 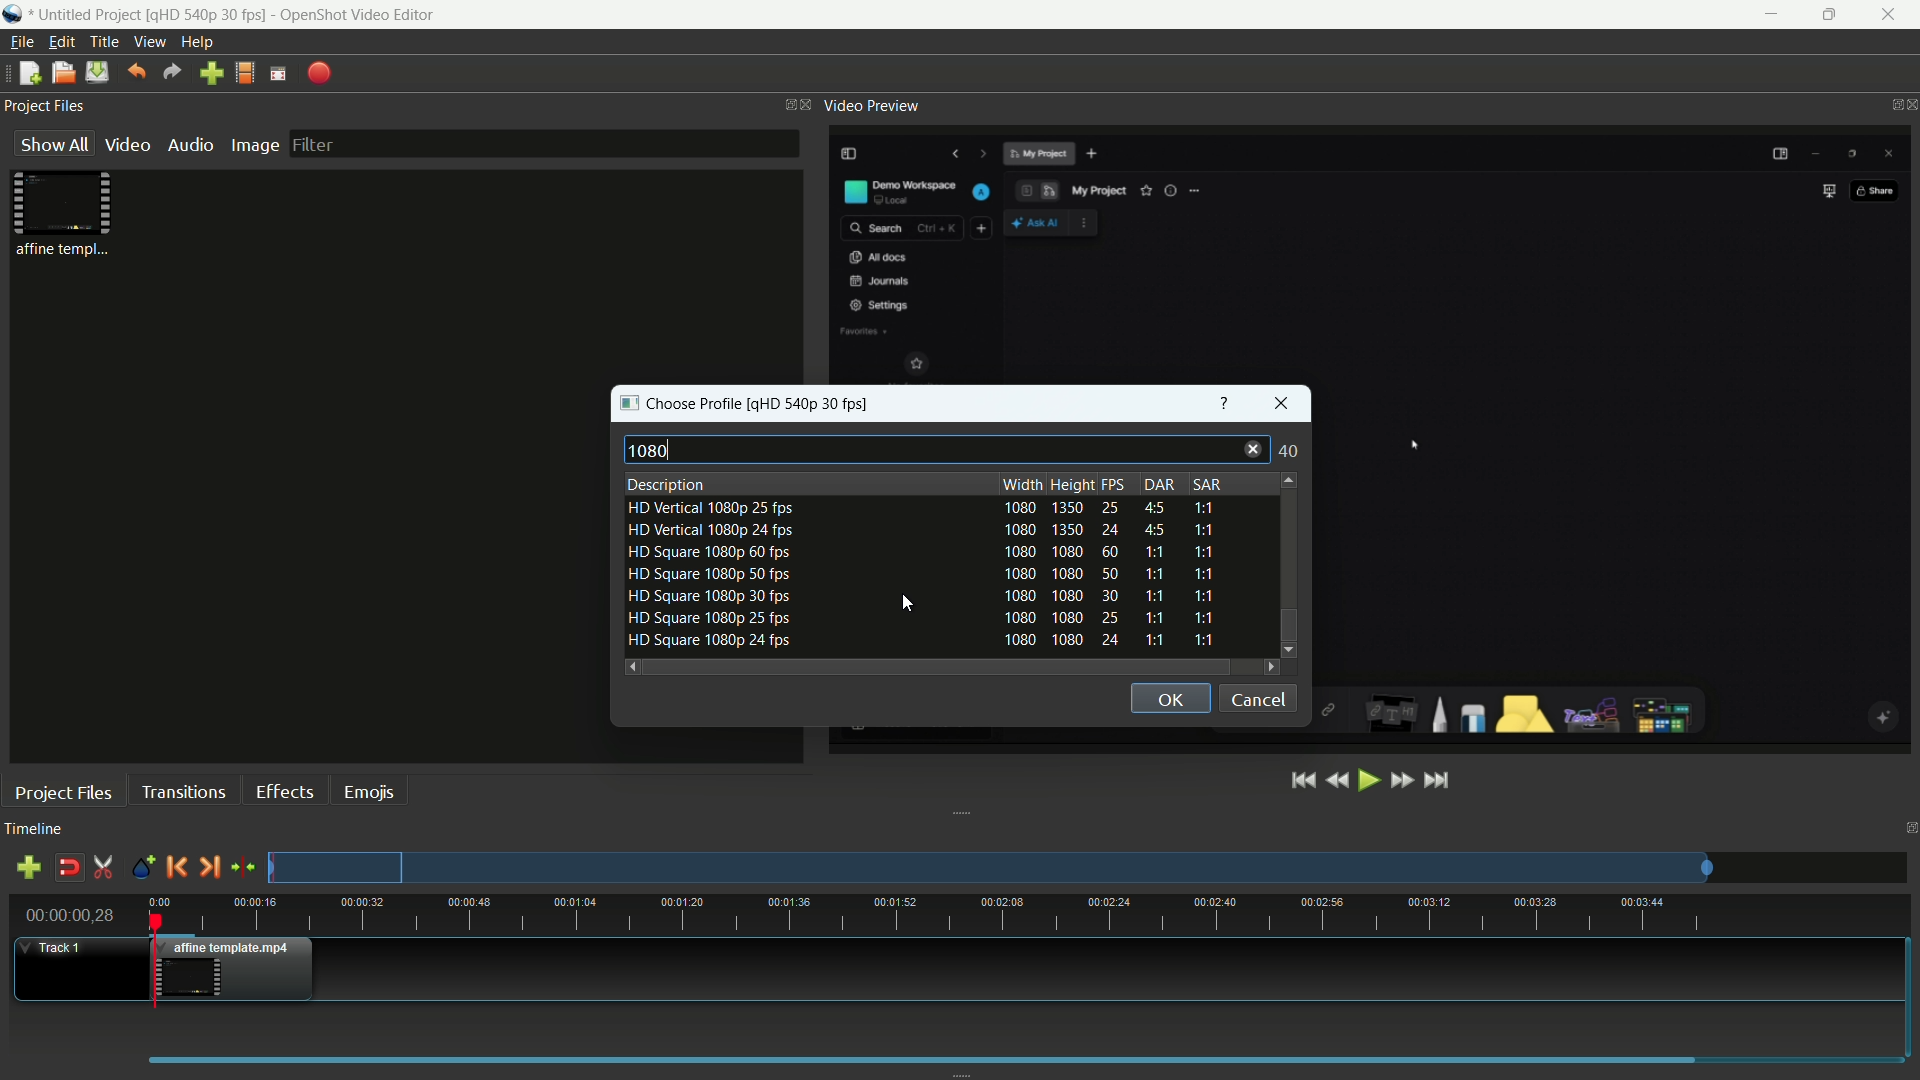 What do you see at coordinates (60, 72) in the screenshot?
I see `open file` at bounding box center [60, 72].